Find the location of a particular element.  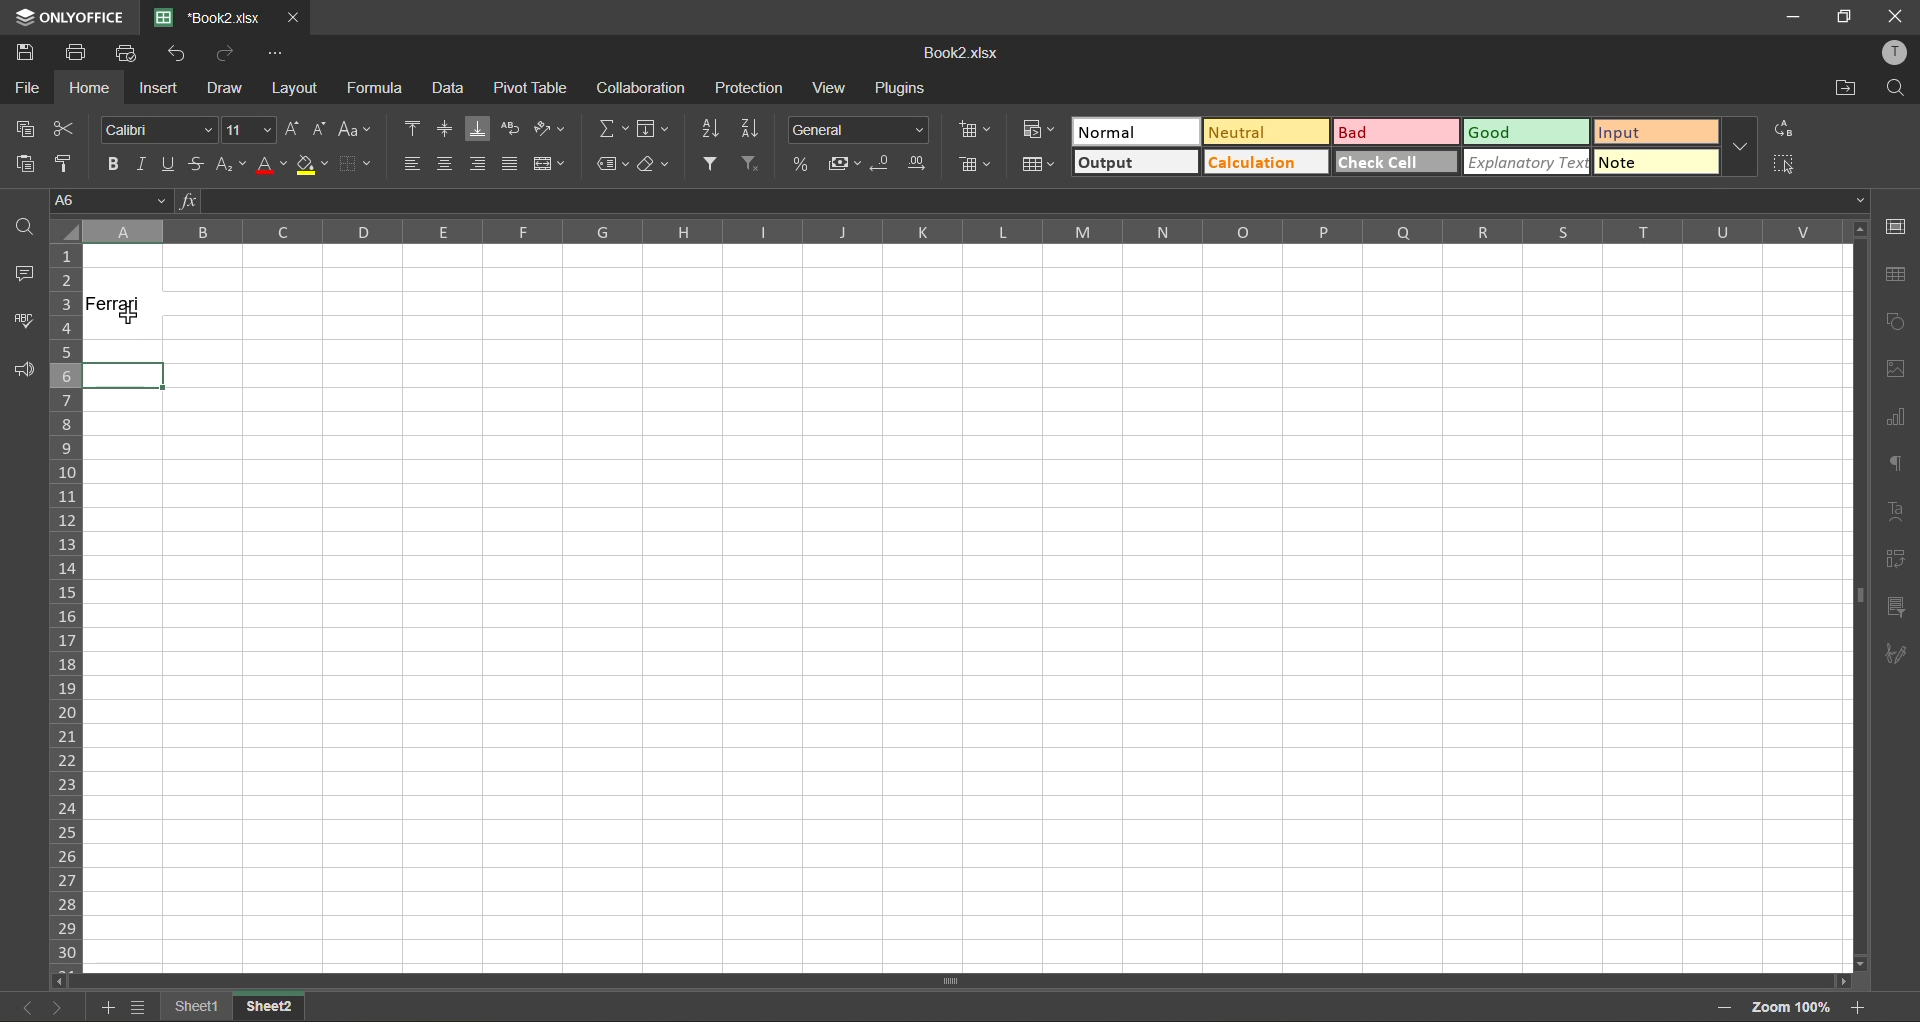

row numbers is located at coordinates (66, 604).